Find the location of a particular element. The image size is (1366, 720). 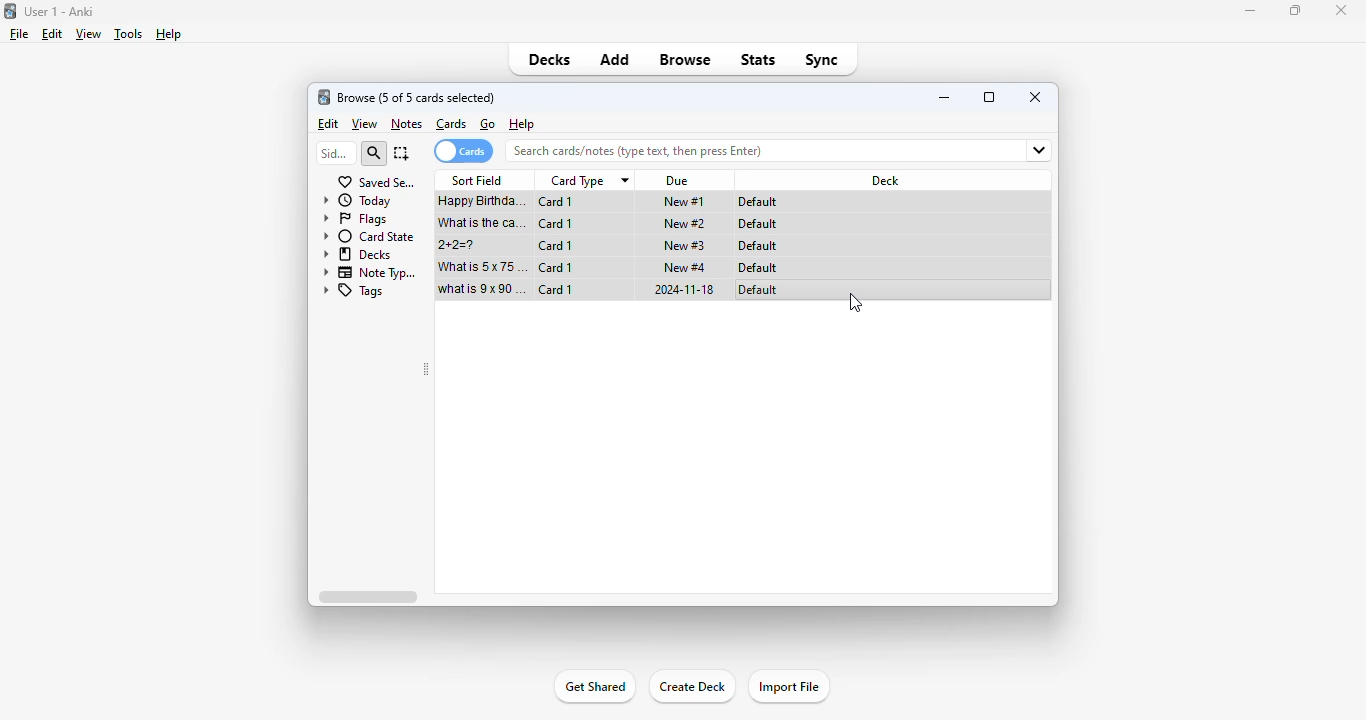

flags is located at coordinates (355, 219).